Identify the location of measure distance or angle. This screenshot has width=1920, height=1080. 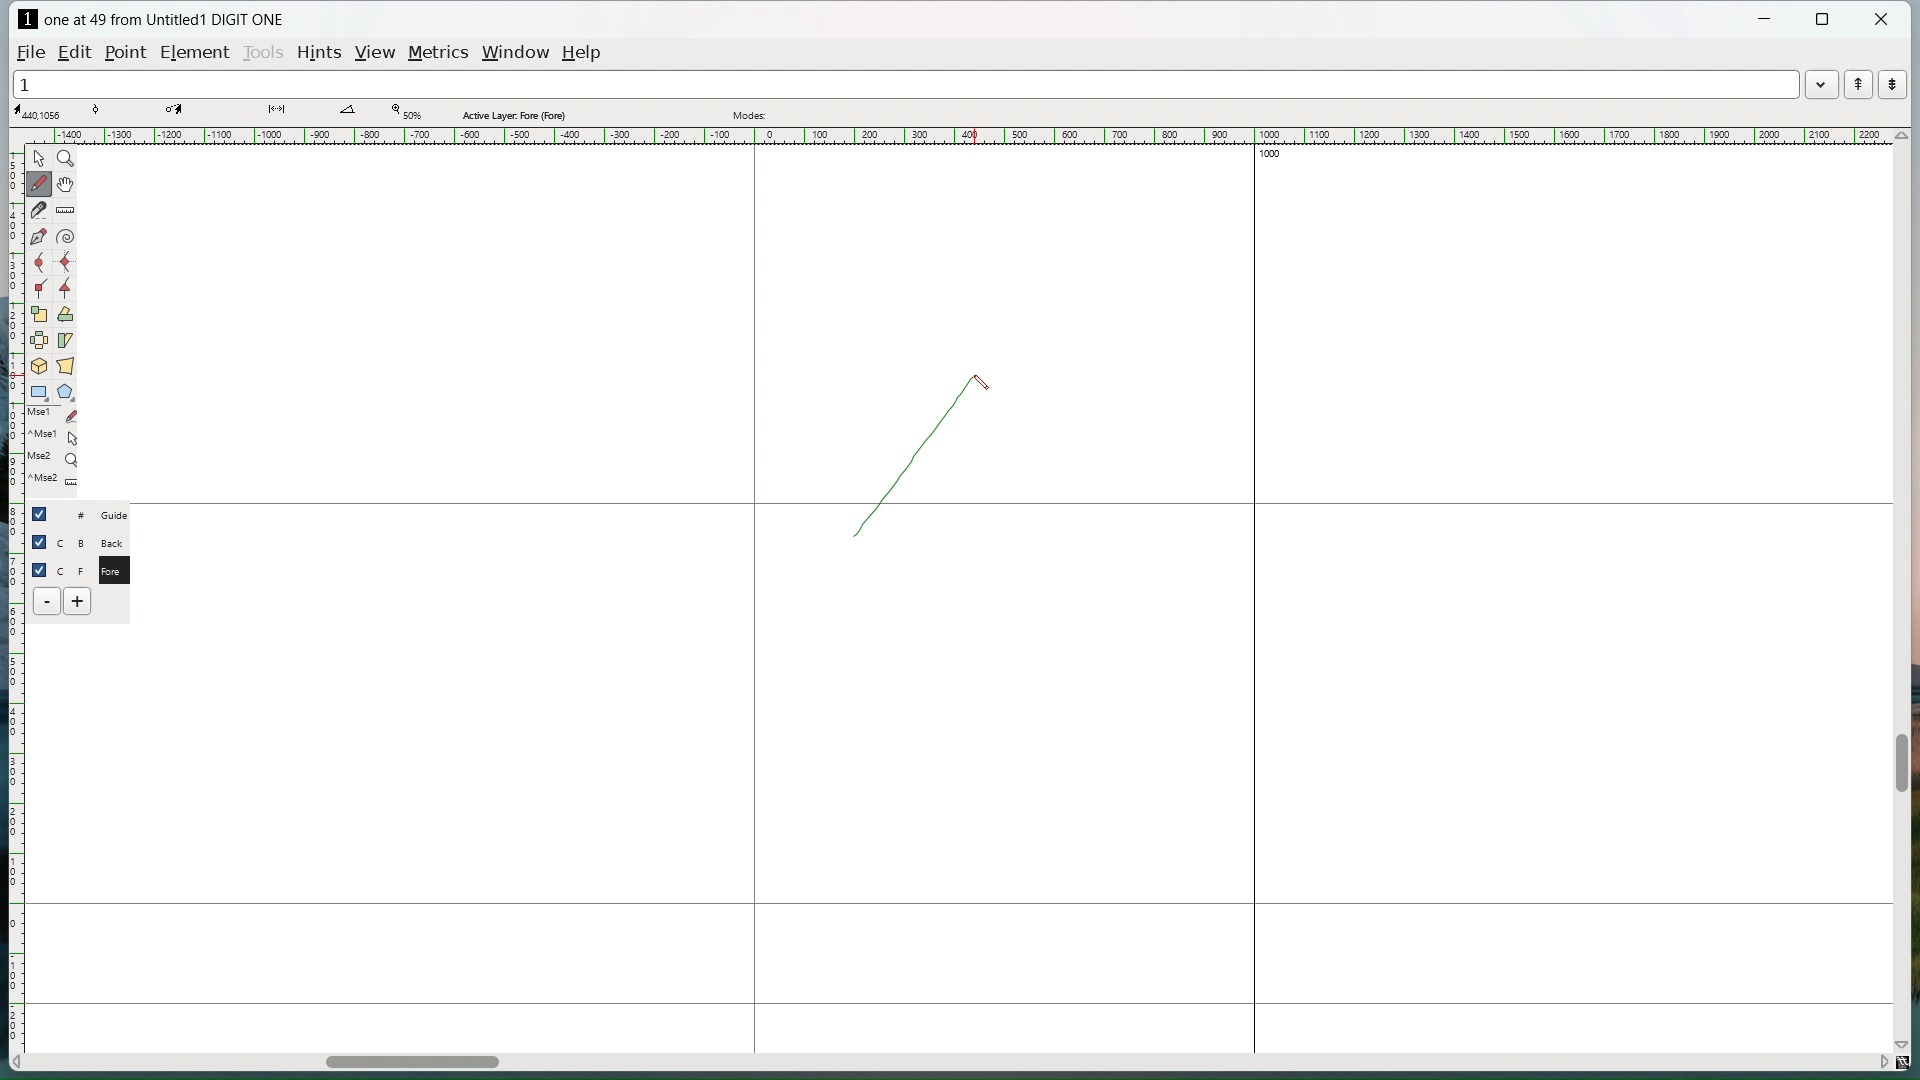
(67, 209).